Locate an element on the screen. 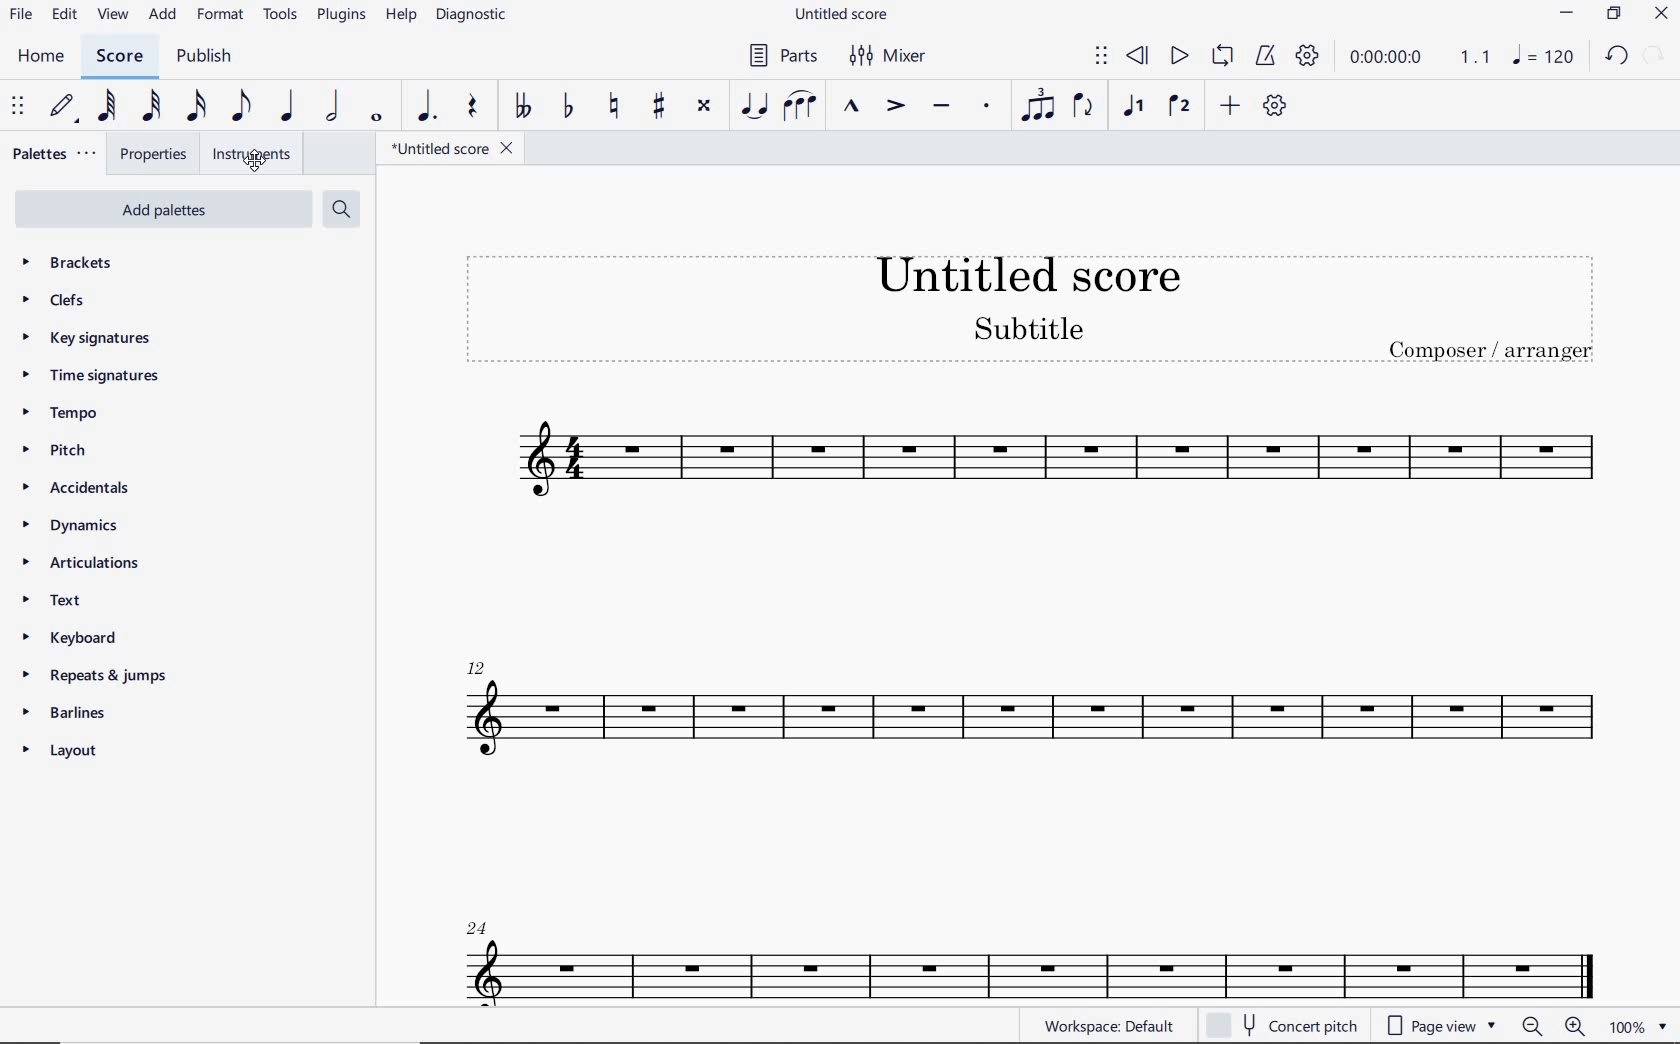 This screenshot has height=1044, width=1680. barlines is located at coordinates (67, 714).